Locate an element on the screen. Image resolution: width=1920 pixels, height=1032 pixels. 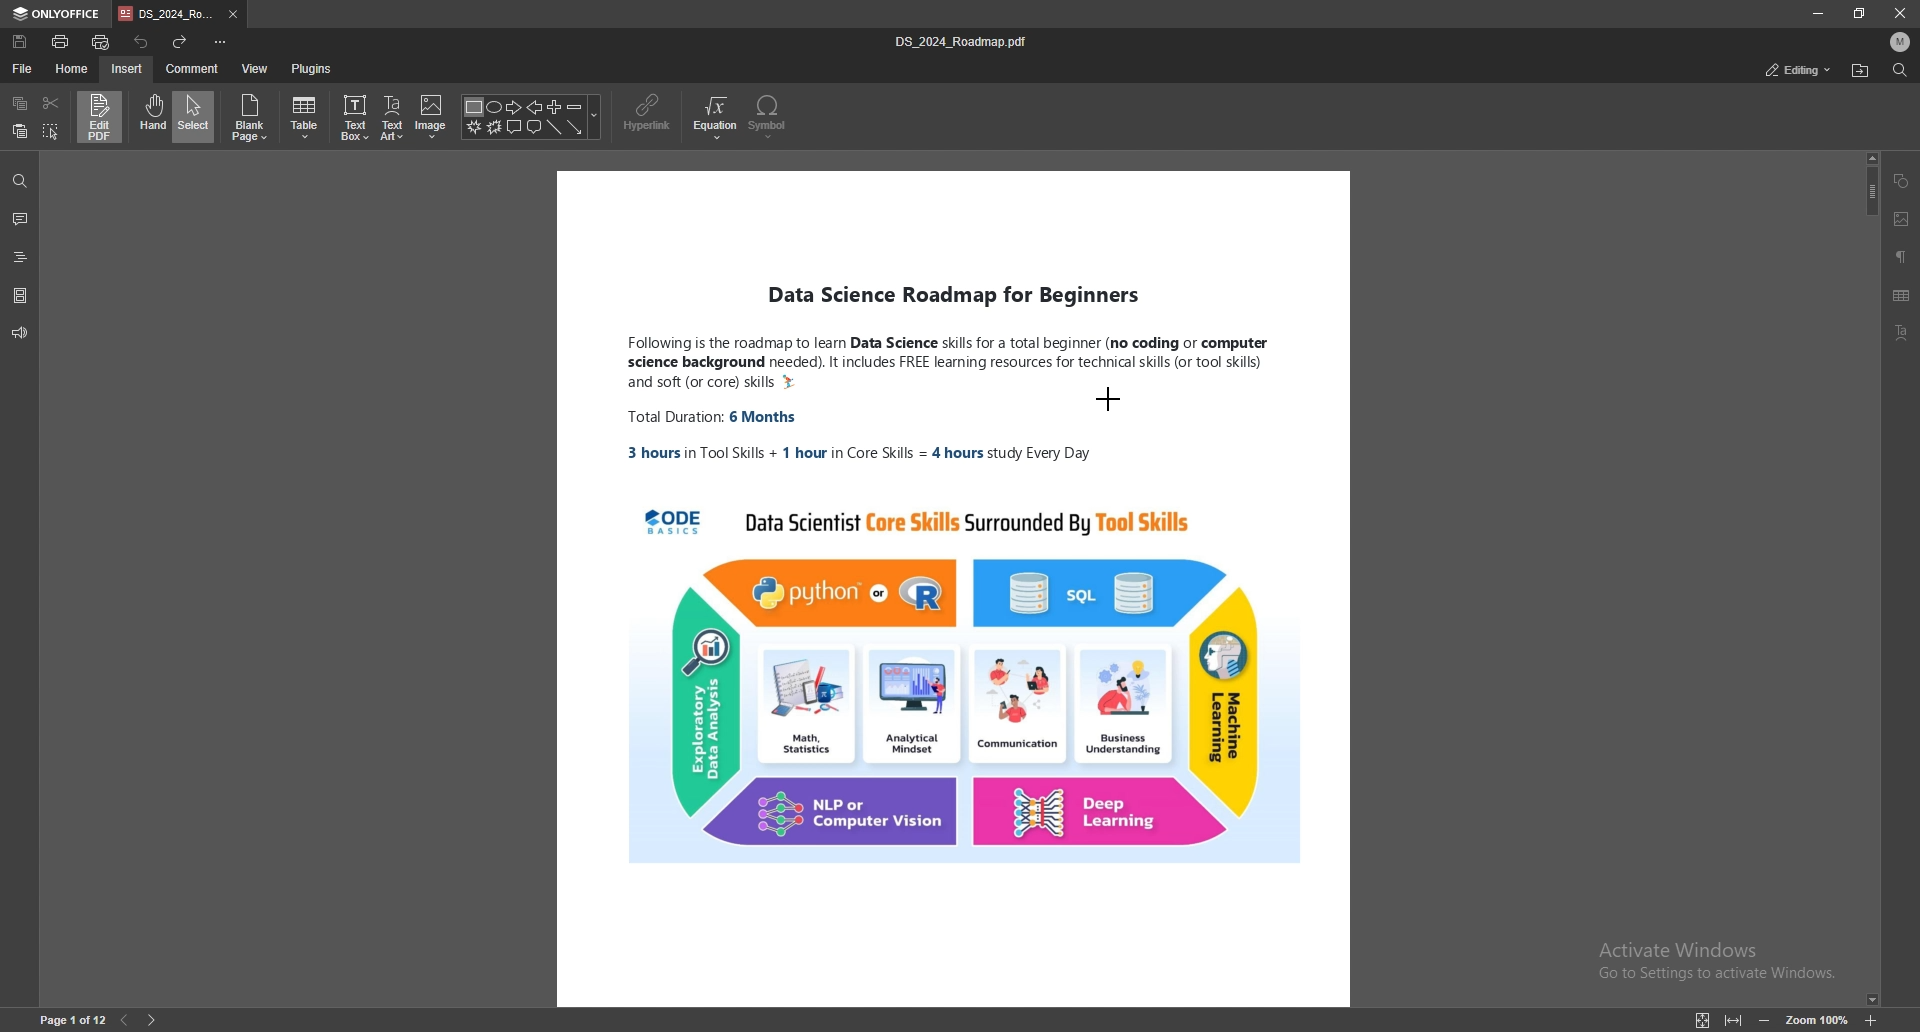
next page is located at coordinates (153, 1020).